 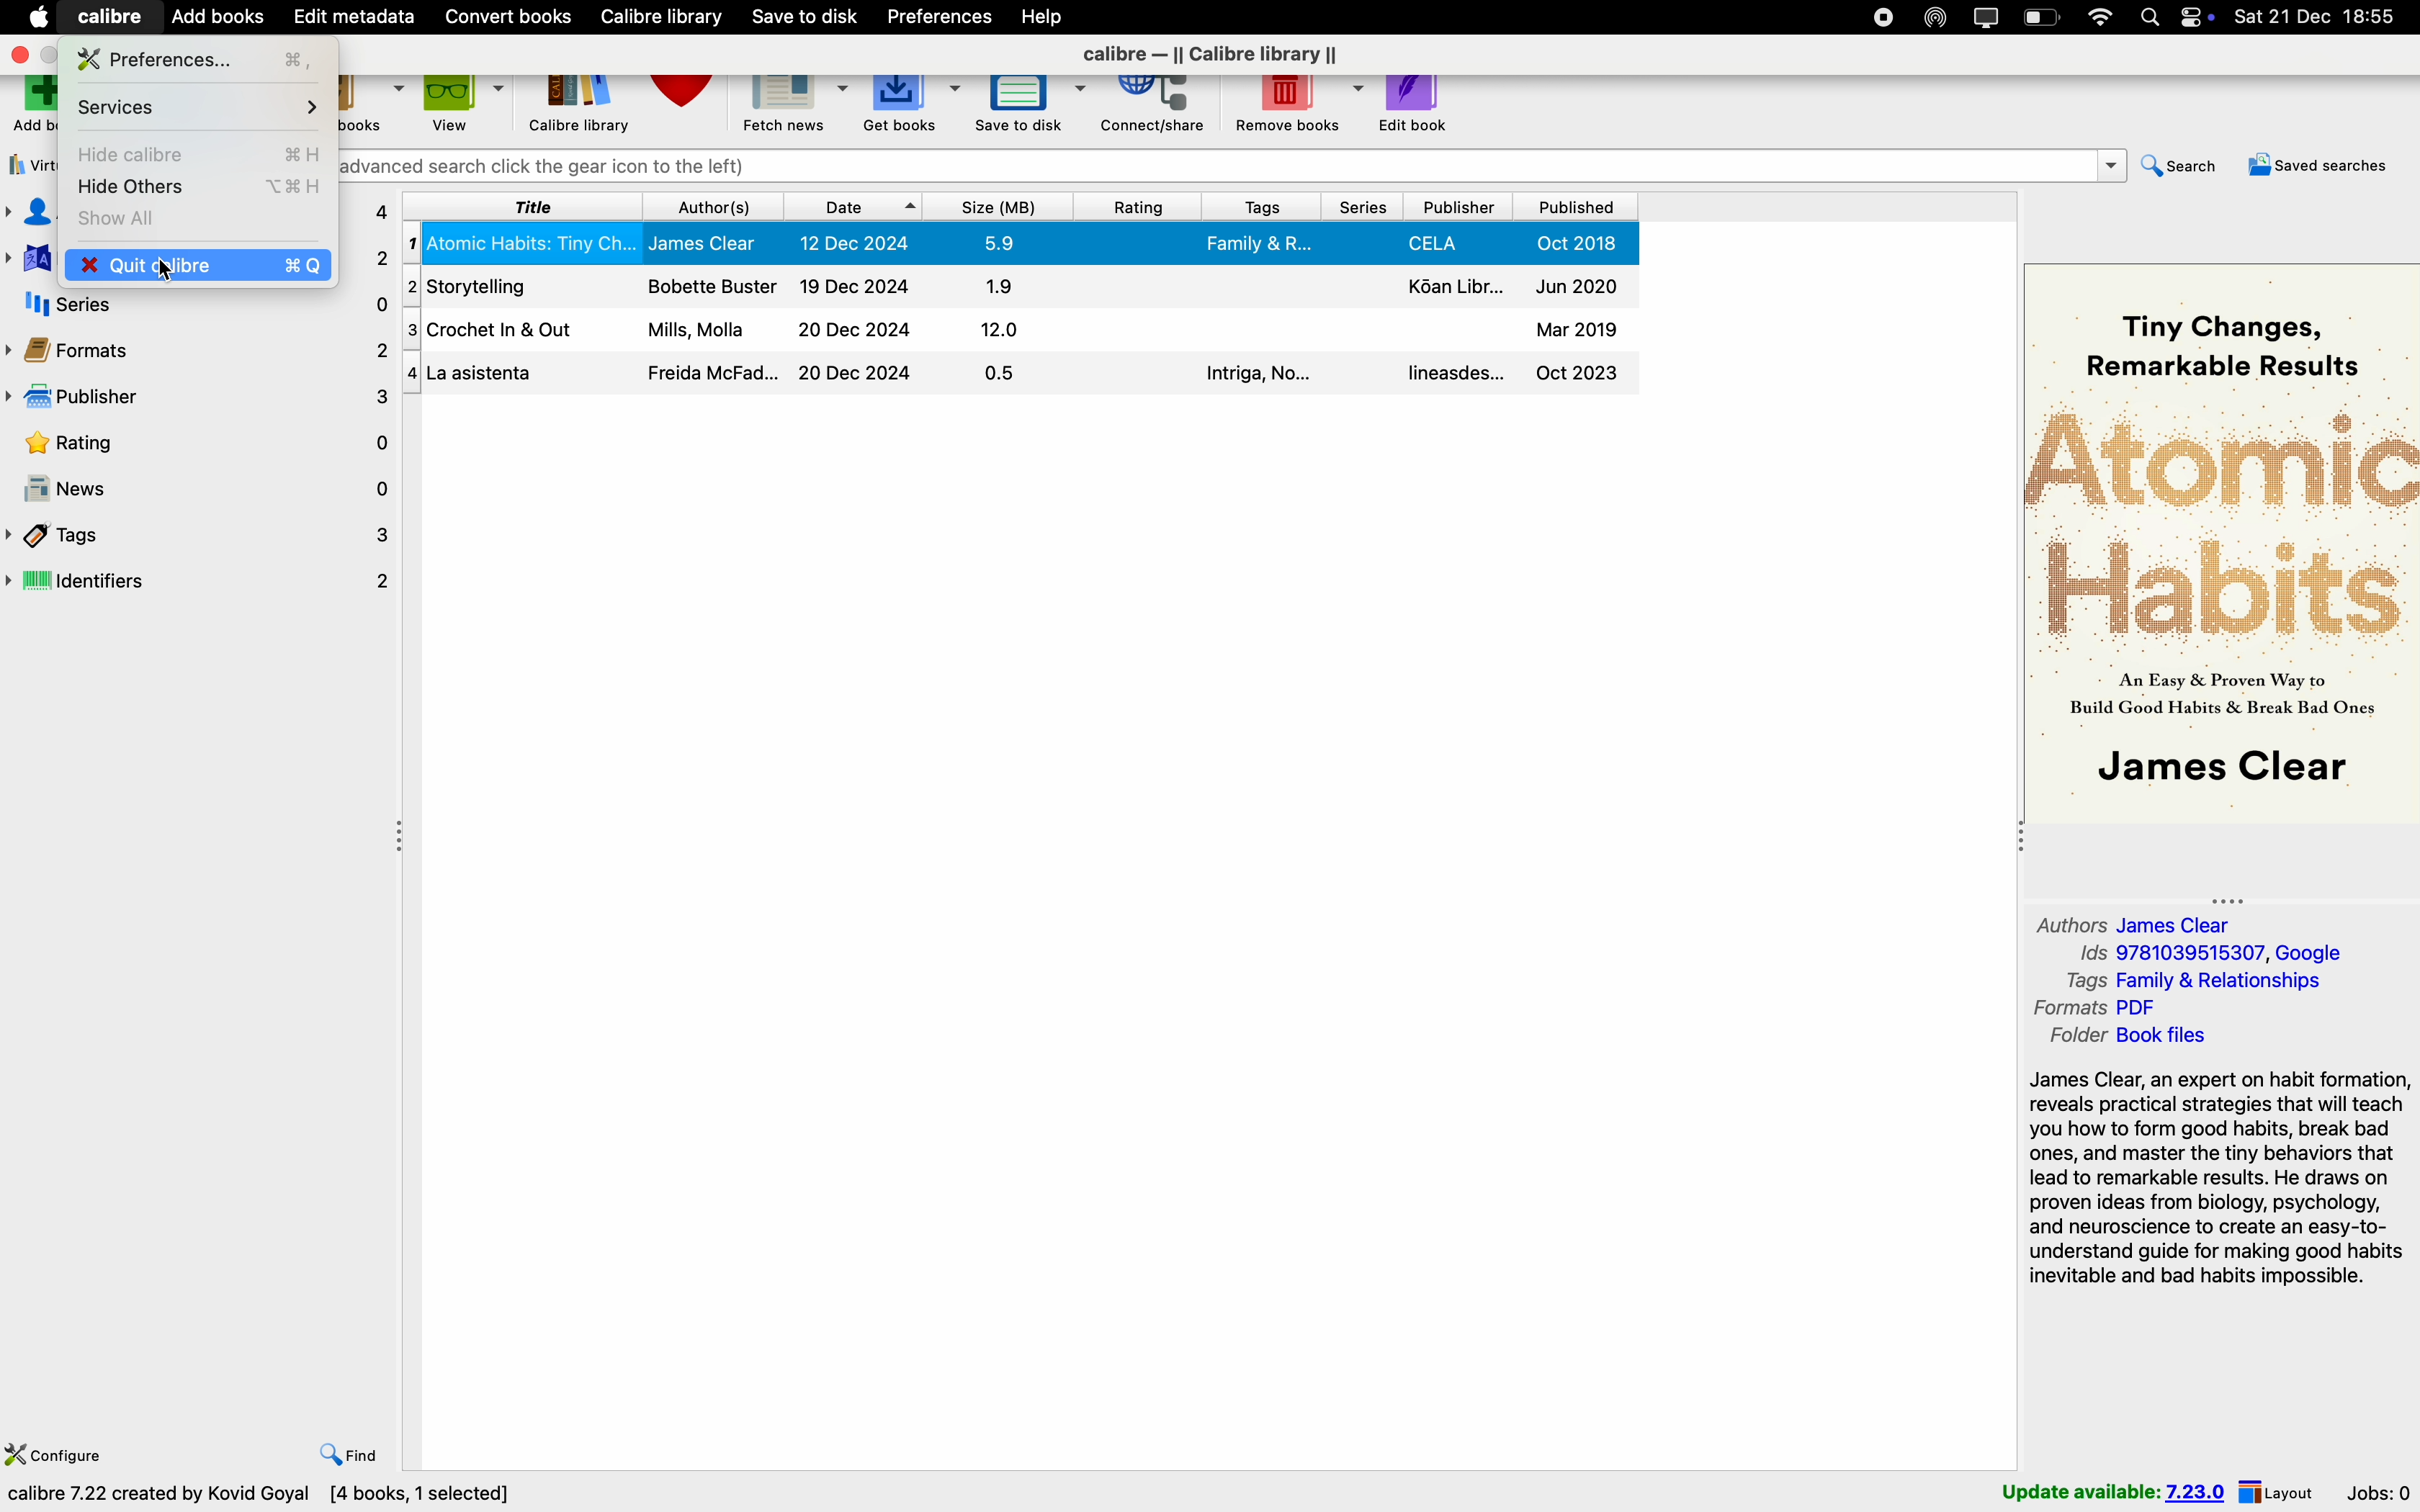 I want to click on layout, so click(x=2278, y=1491).